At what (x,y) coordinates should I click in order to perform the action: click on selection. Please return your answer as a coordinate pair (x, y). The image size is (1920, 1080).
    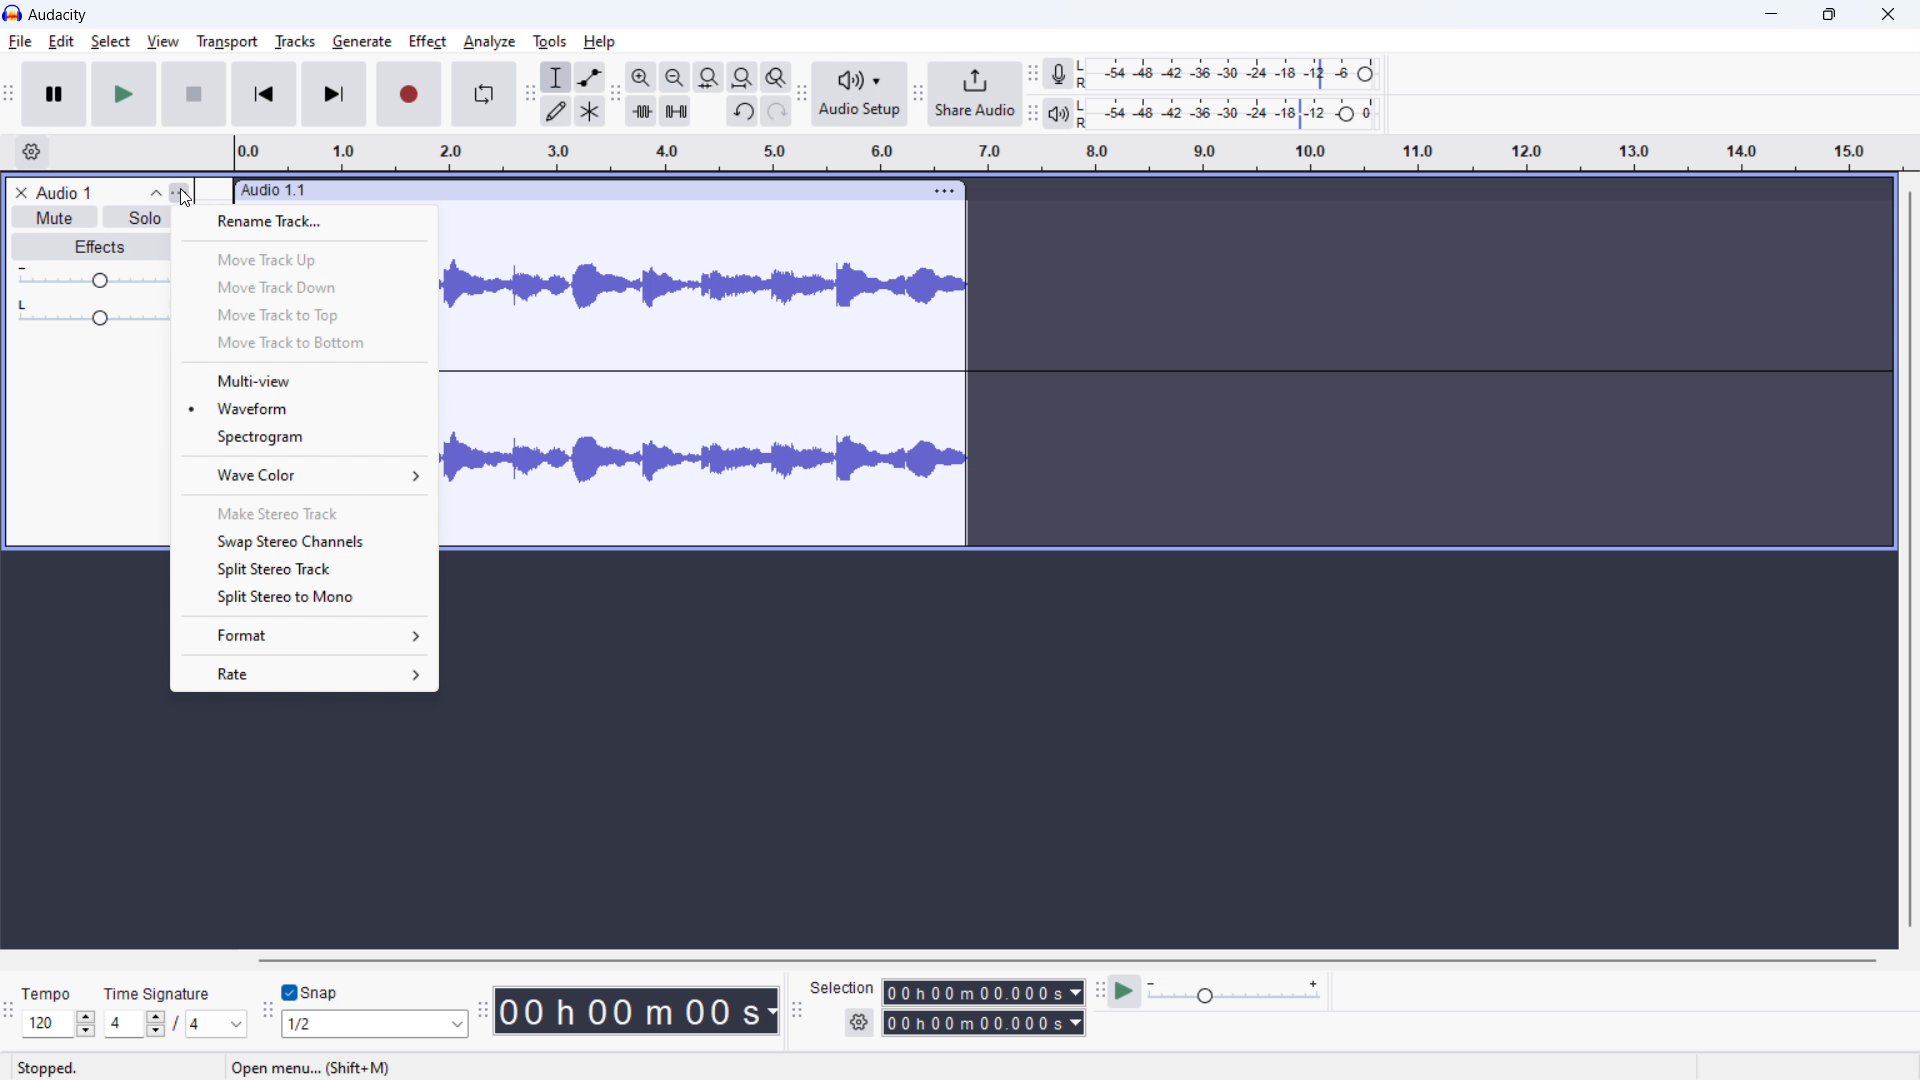
    Looking at the image, I should click on (843, 987).